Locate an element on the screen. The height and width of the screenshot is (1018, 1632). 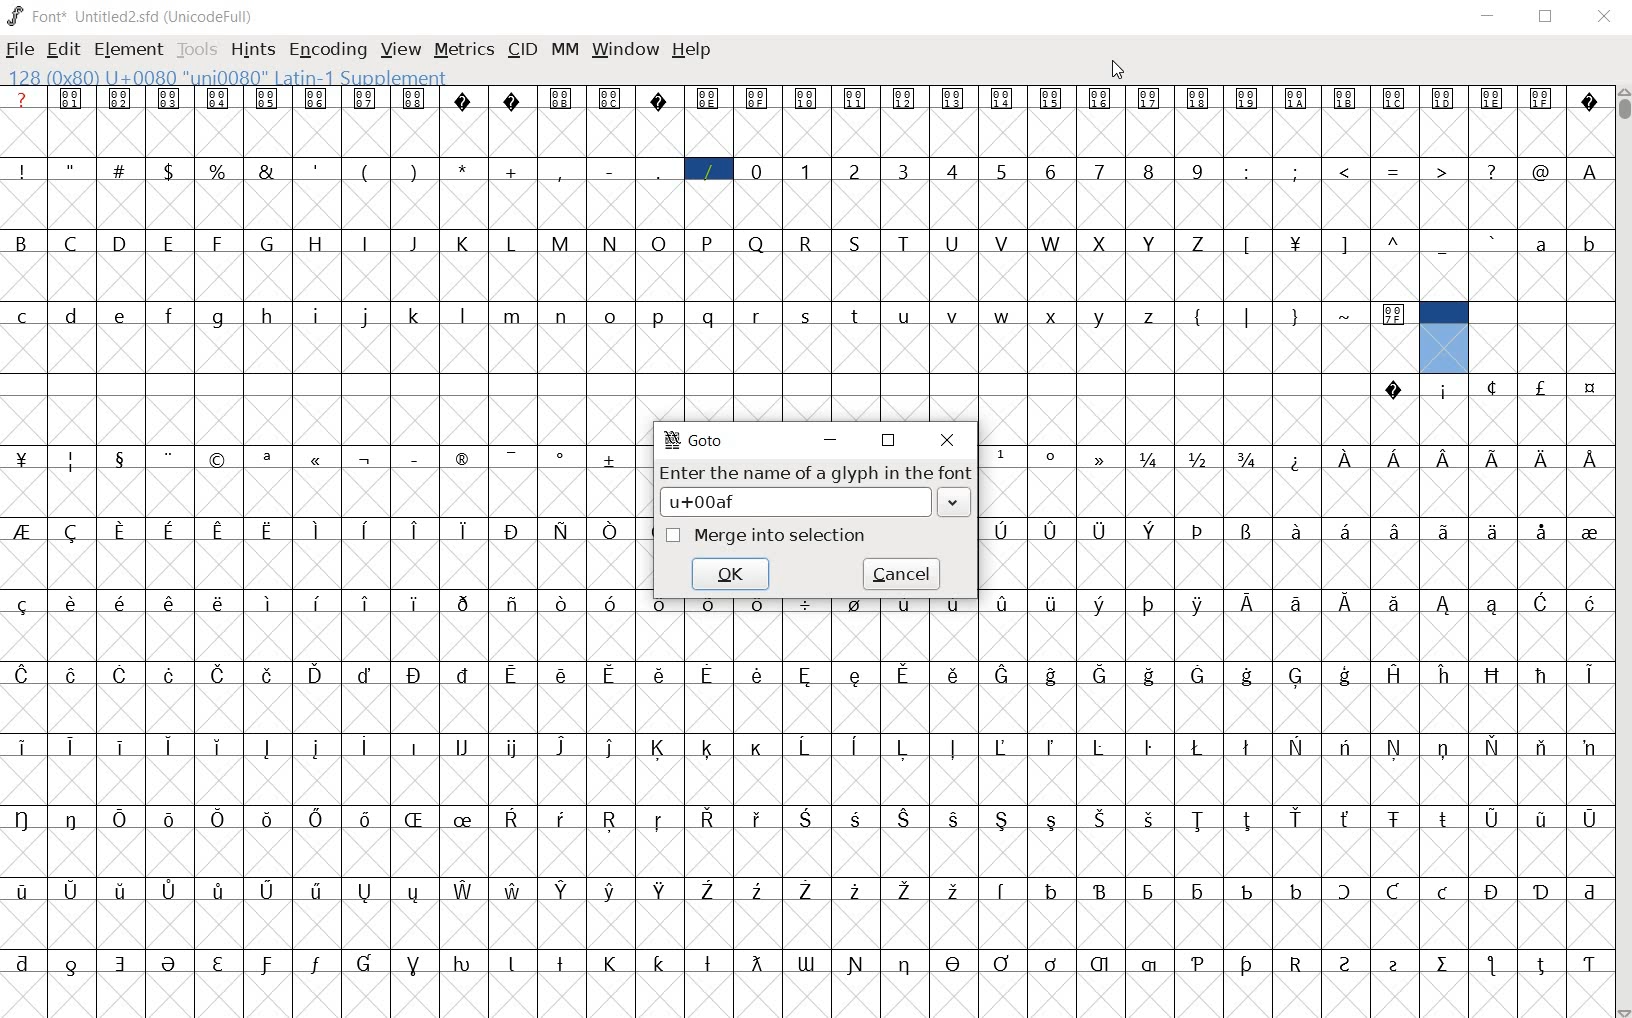
Symbol is located at coordinates (1004, 963).